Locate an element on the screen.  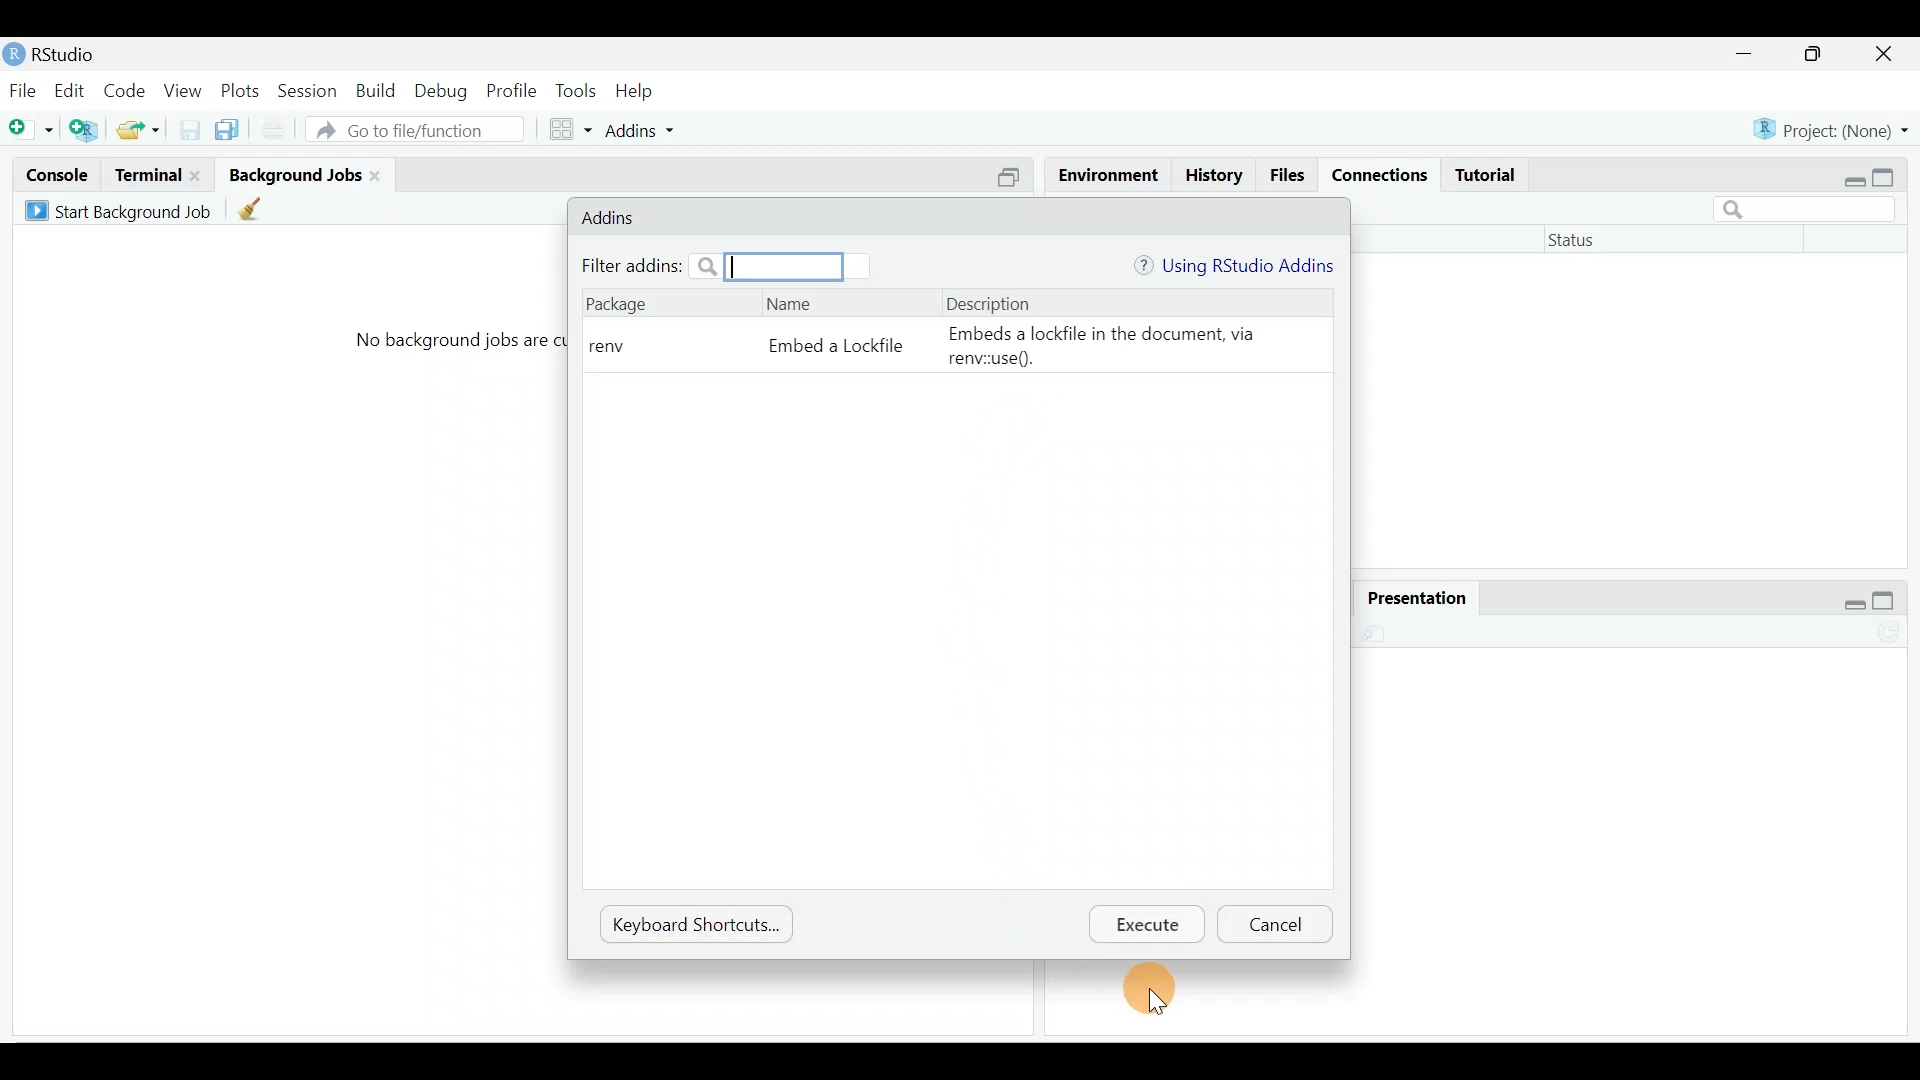
New file is located at coordinates (31, 131).